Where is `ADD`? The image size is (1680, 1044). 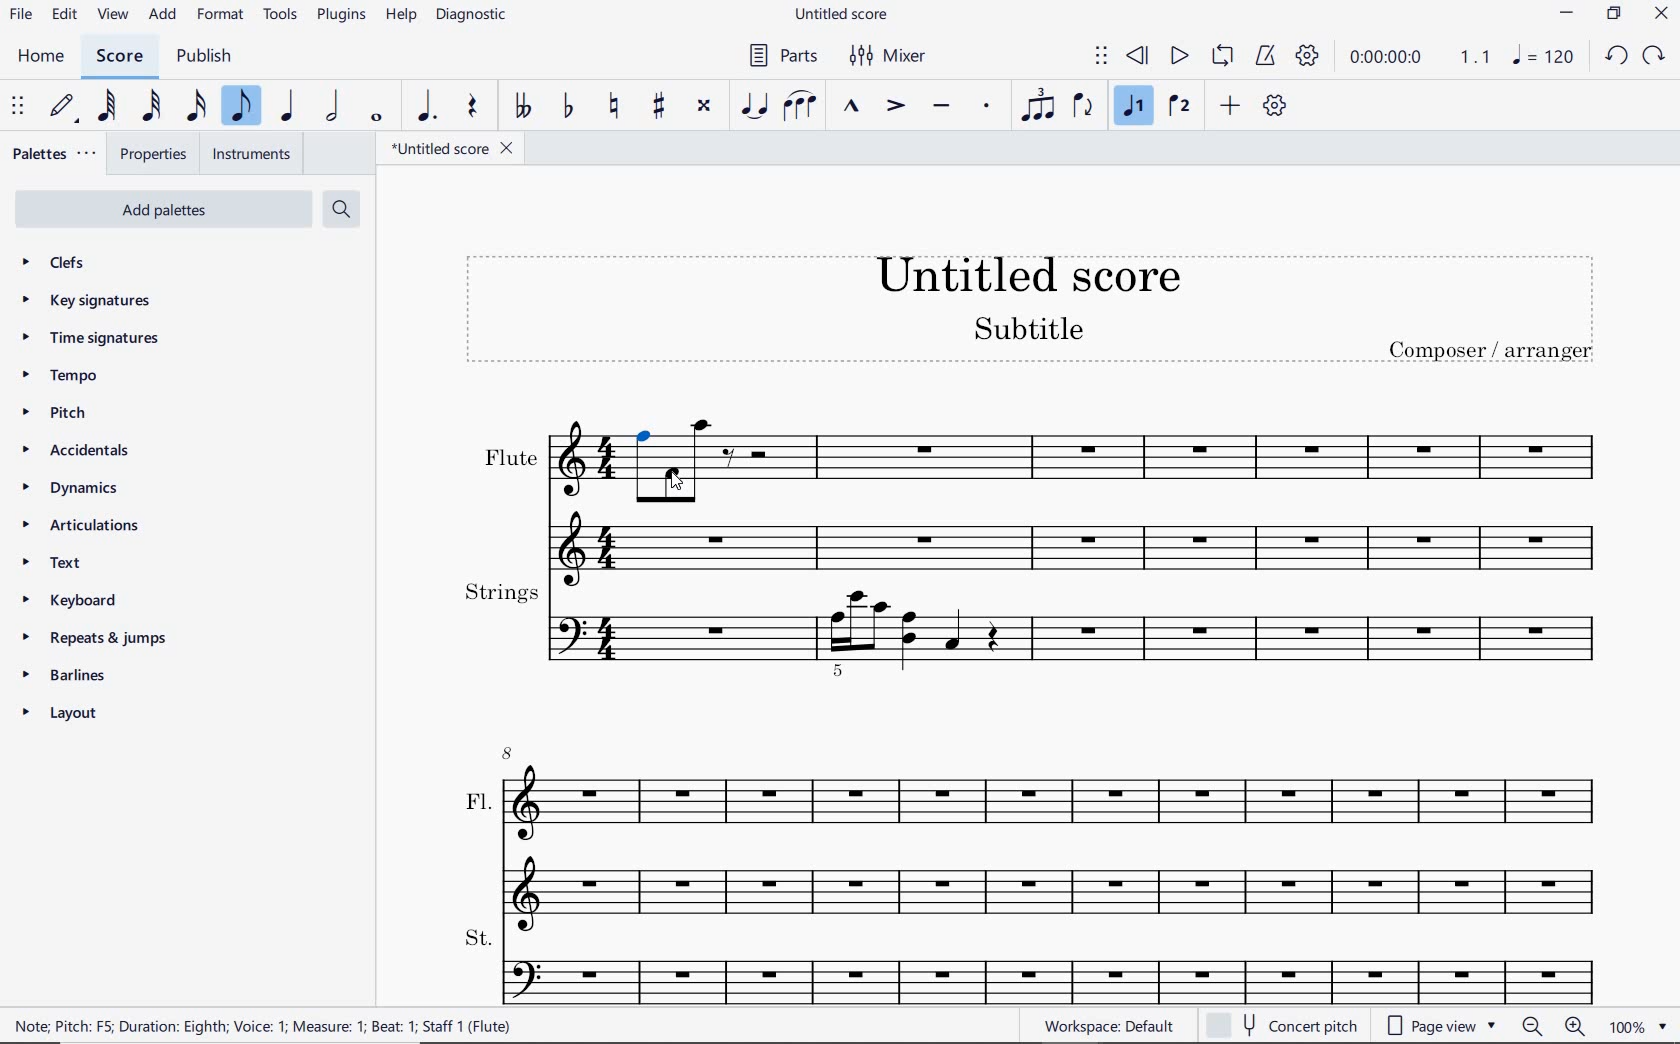
ADD is located at coordinates (1231, 106).